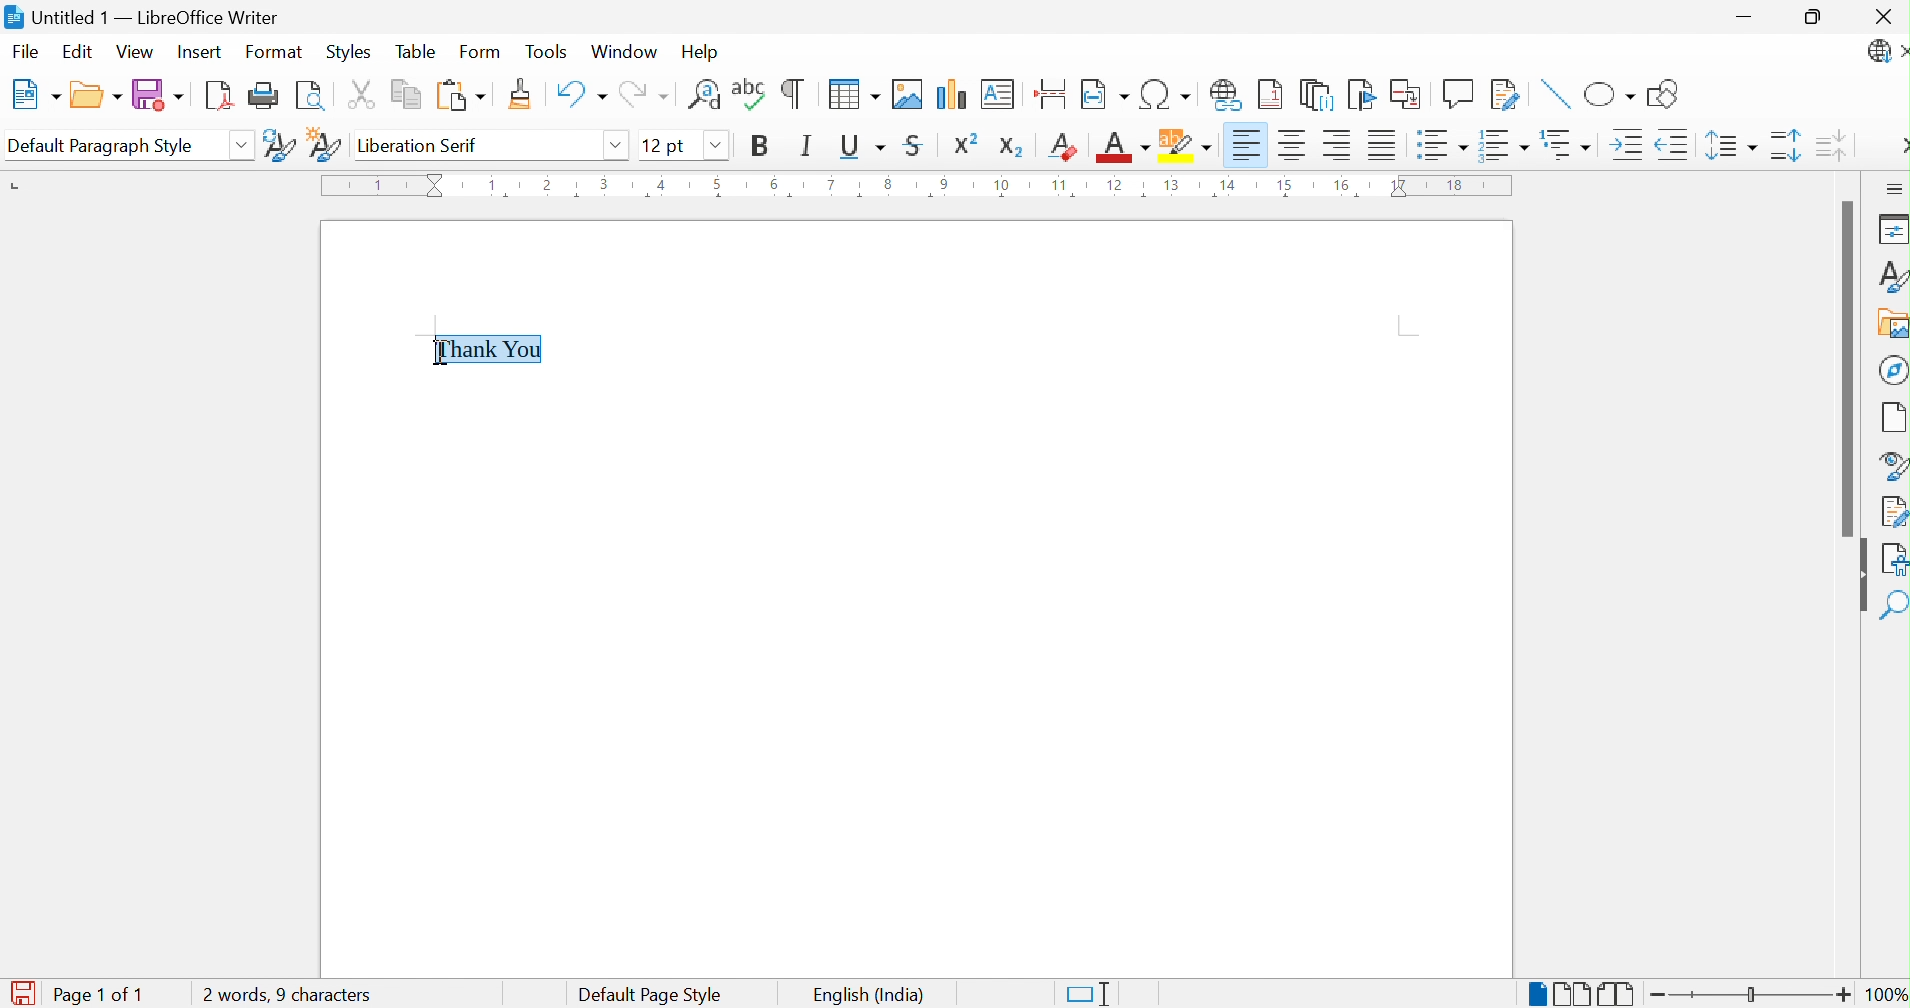 This screenshot has height=1008, width=1910. What do you see at coordinates (403, 94) in the screenshot?
I see `Copy` at bounding box center [403, 94].